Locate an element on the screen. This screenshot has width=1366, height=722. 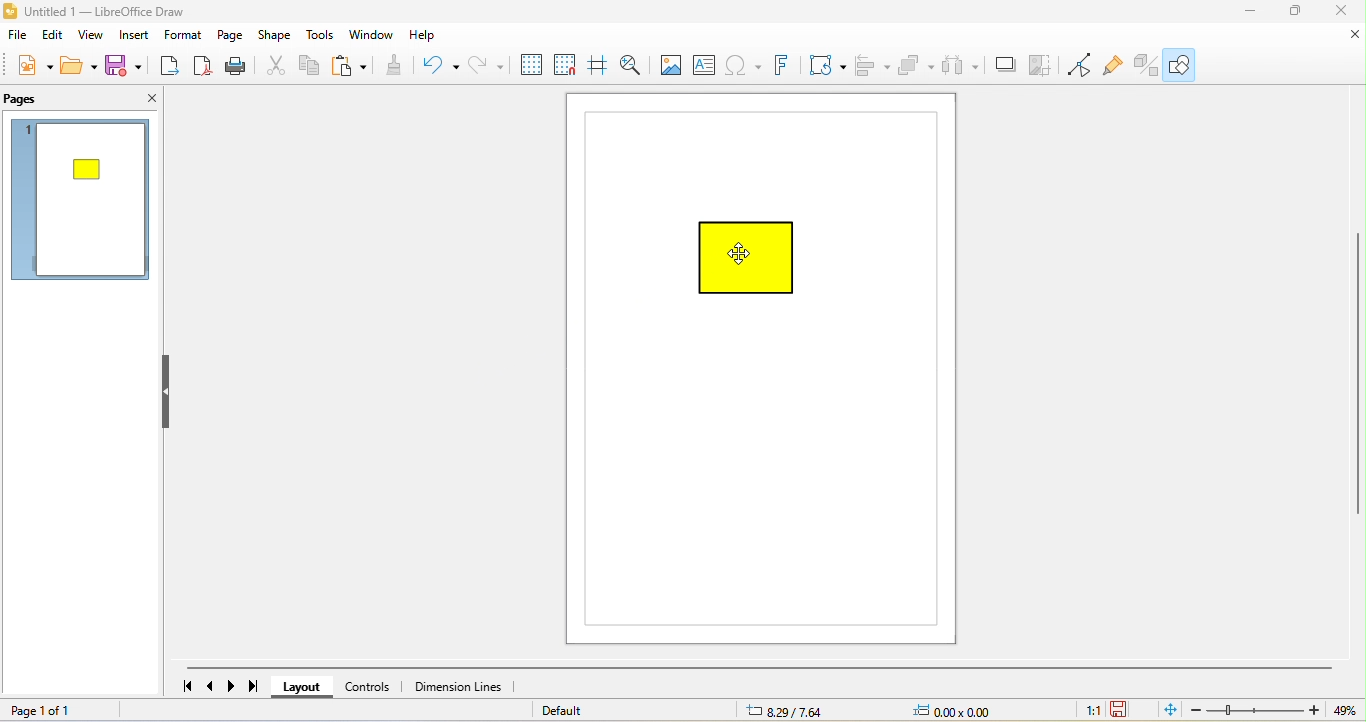
first page is located at coordinates (184, 687).